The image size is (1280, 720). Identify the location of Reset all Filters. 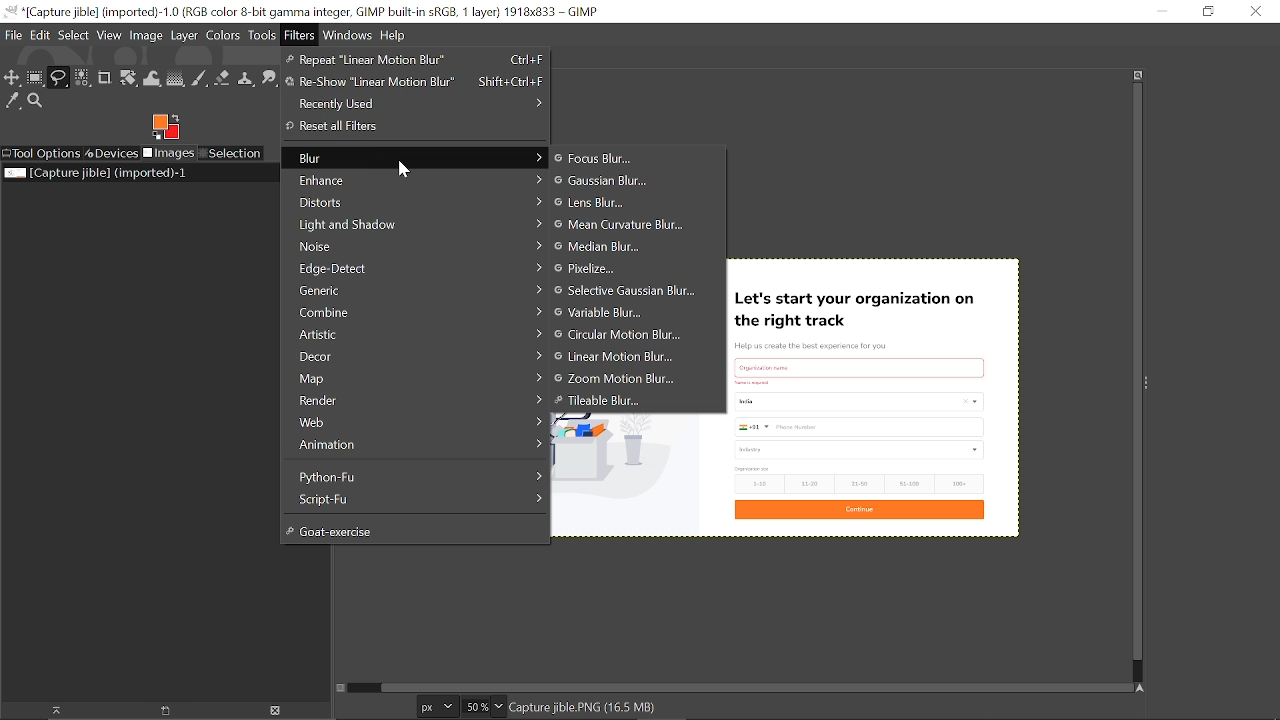
(401, 127).